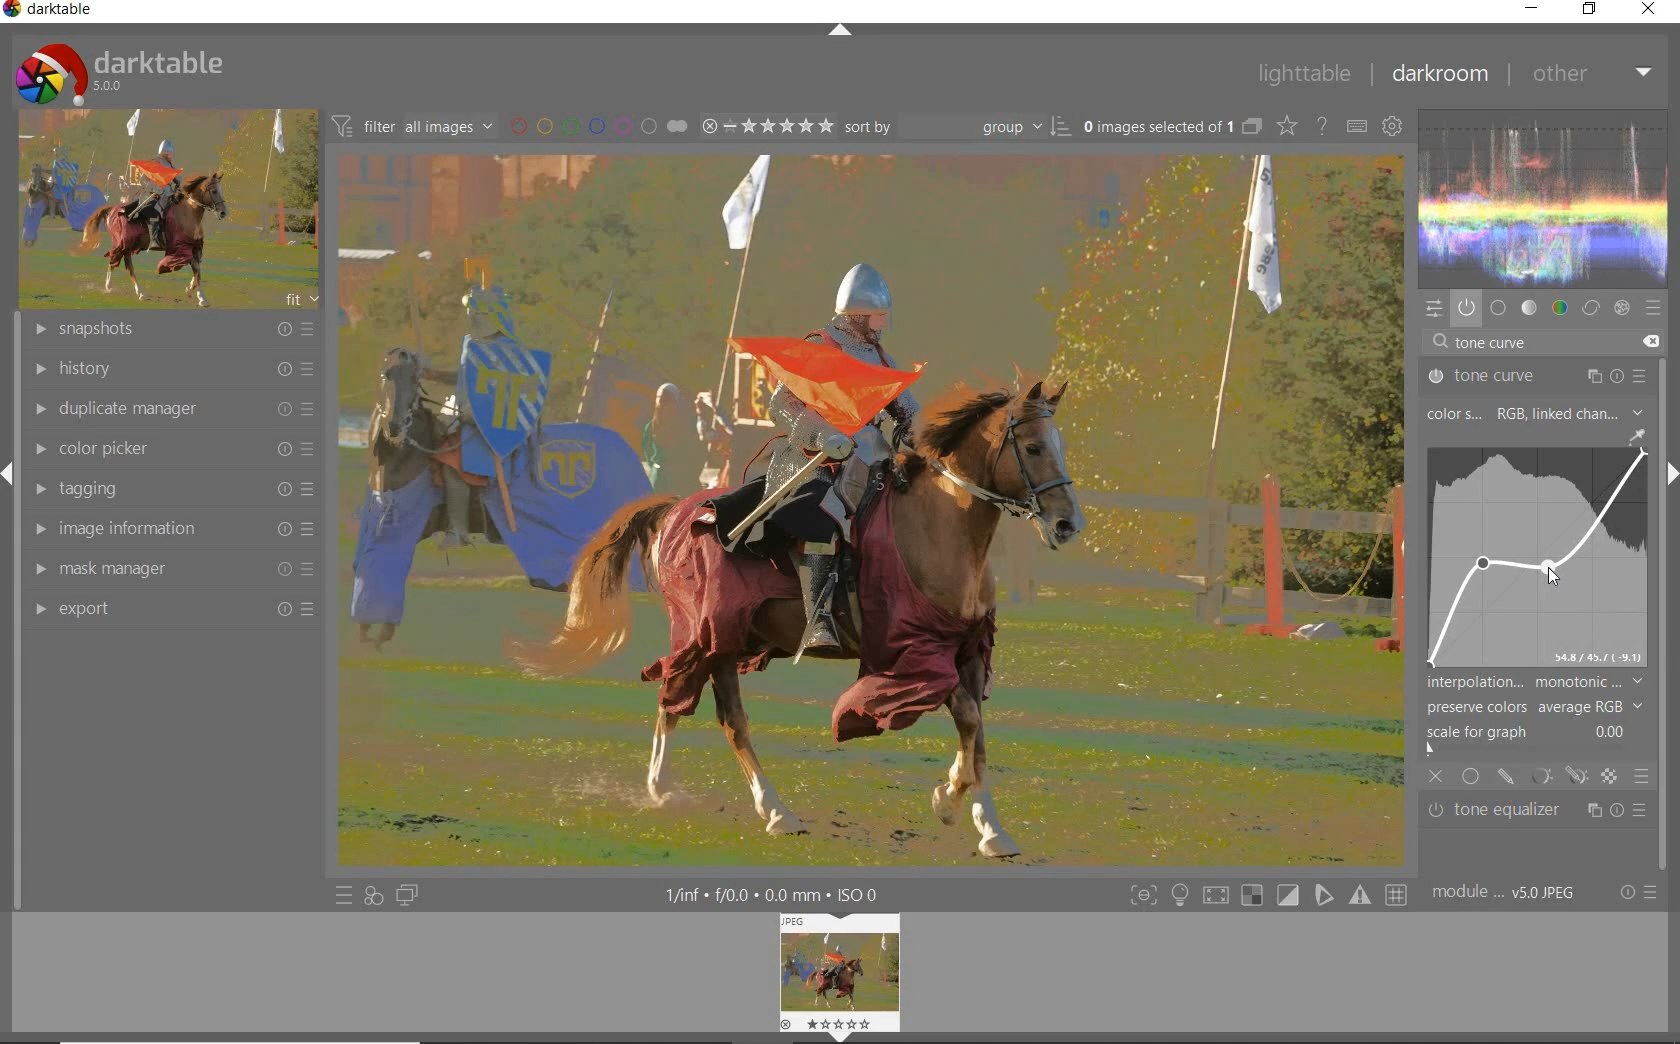 The height and width of the screenshot is (1044, 1680). I want to click on delete, so click(1649, 340).